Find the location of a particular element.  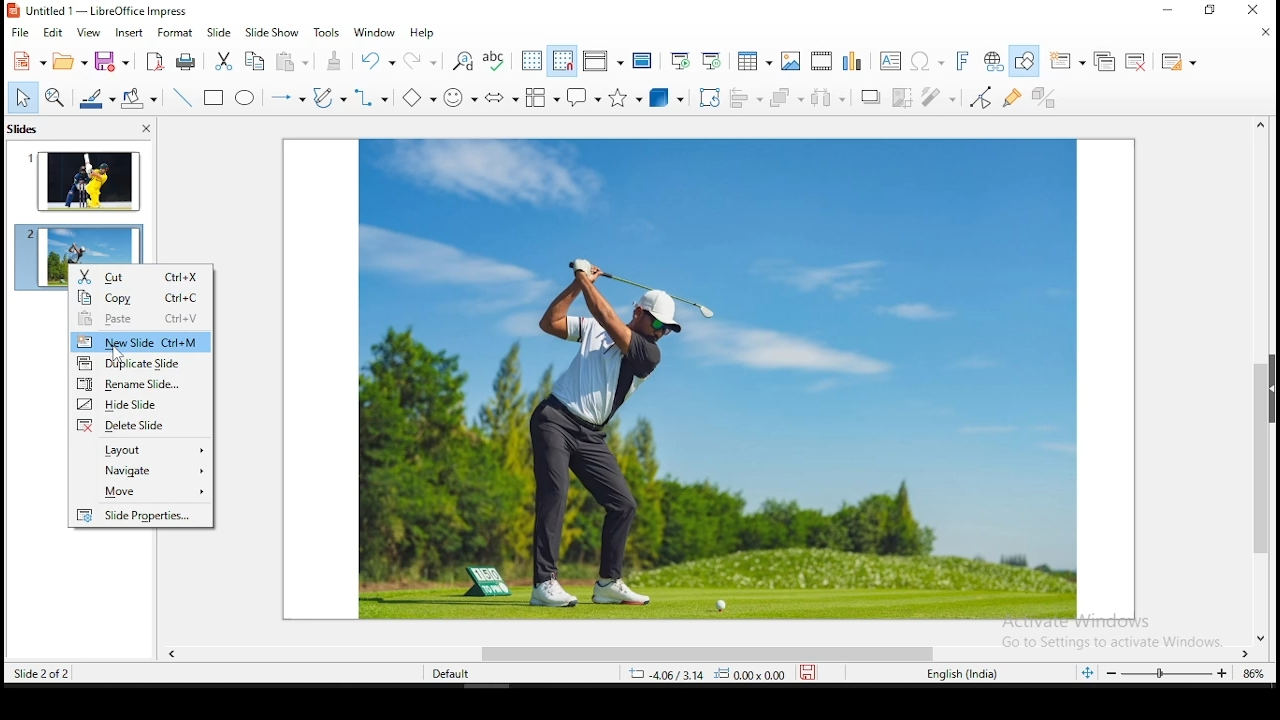

rectangle tool is located at coordinates (212, 99).